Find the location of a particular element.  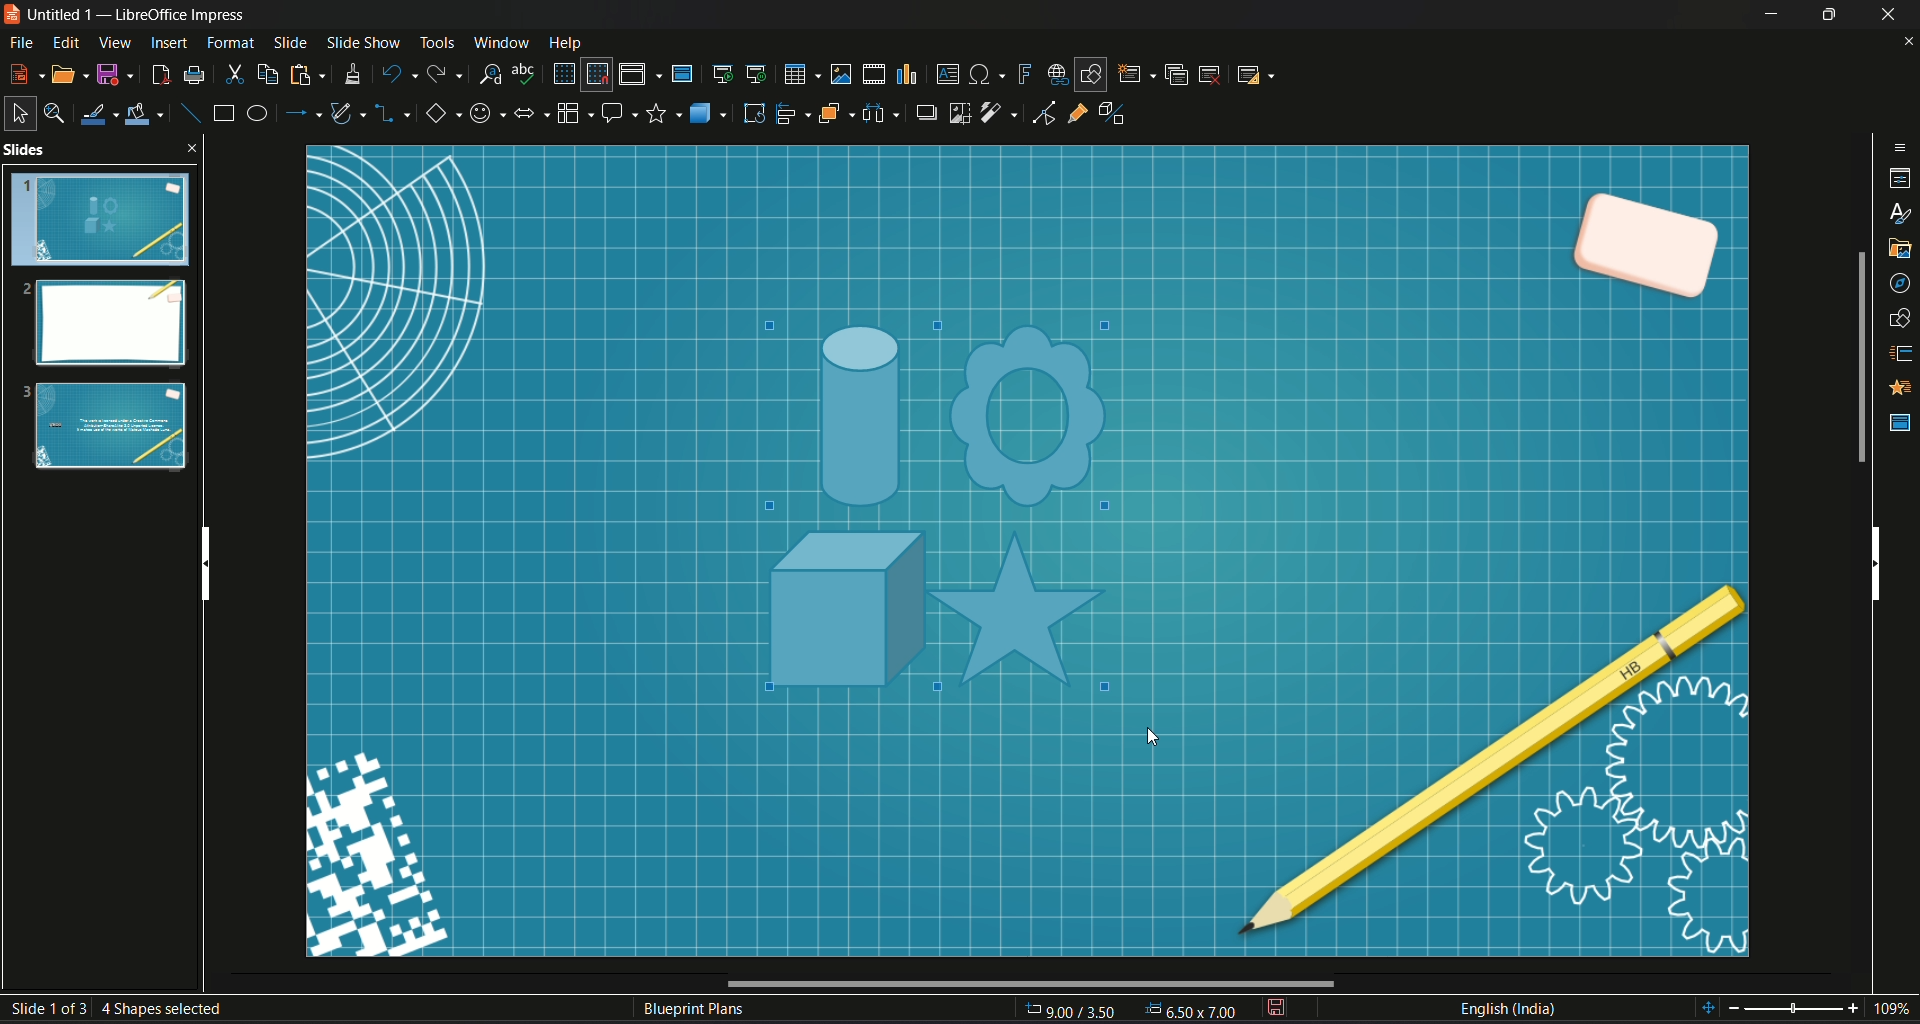

ellipse is located at coordinates (255, 112).